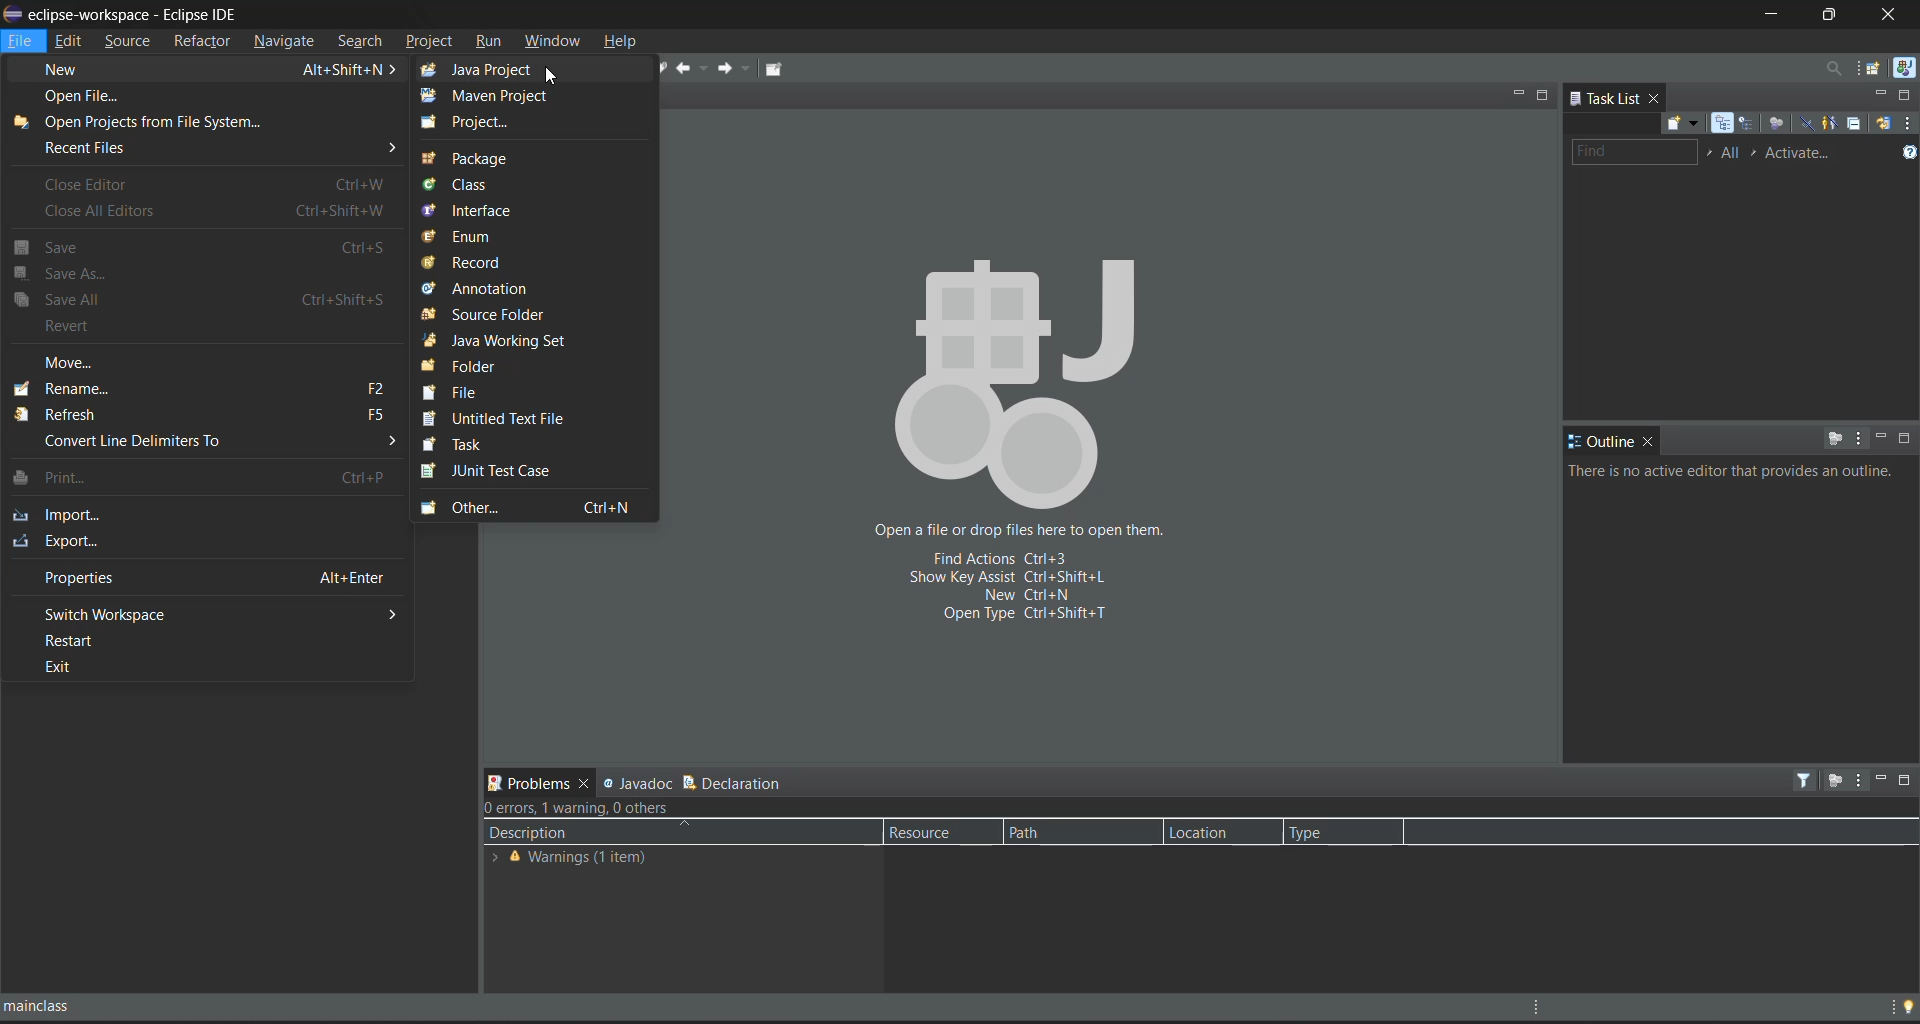 This screenshot has height=1024, width=1920. What do you see at coordinates (199, 515) in the screenshot?
I see `import` at bounding box center [199, 515].